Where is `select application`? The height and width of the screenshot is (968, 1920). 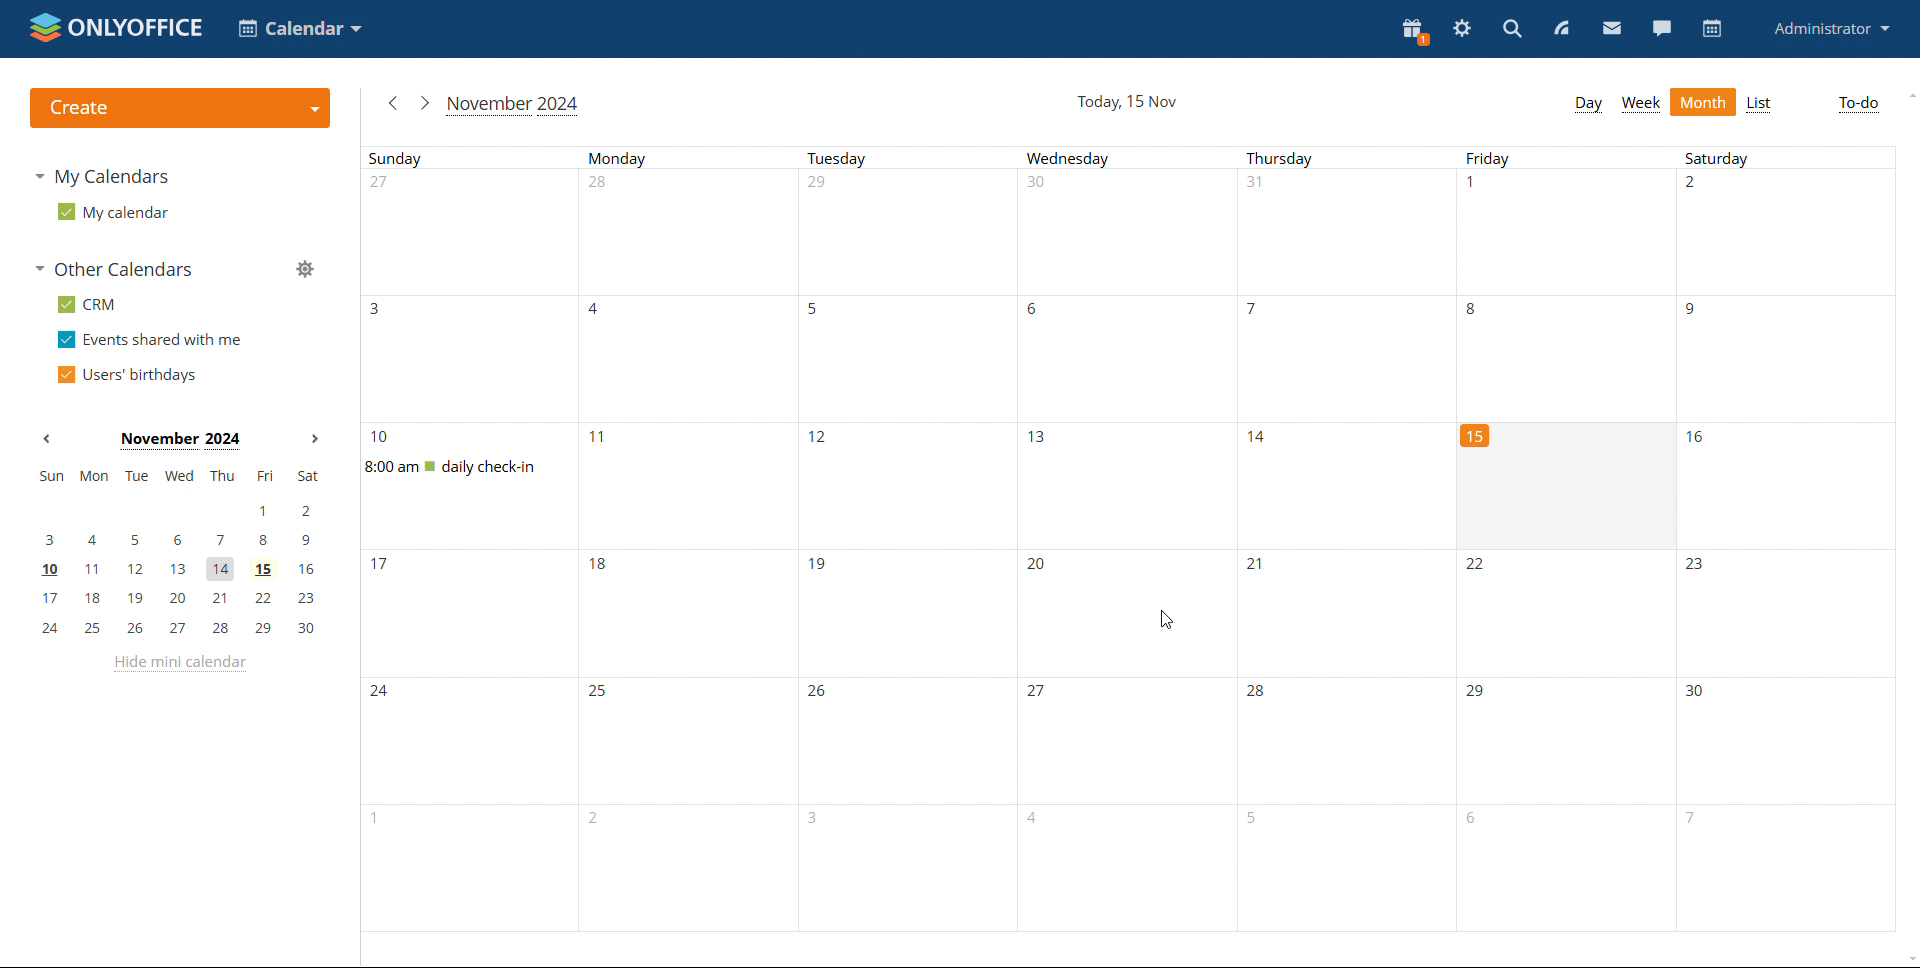 select application is located at coordinates (299, 28).